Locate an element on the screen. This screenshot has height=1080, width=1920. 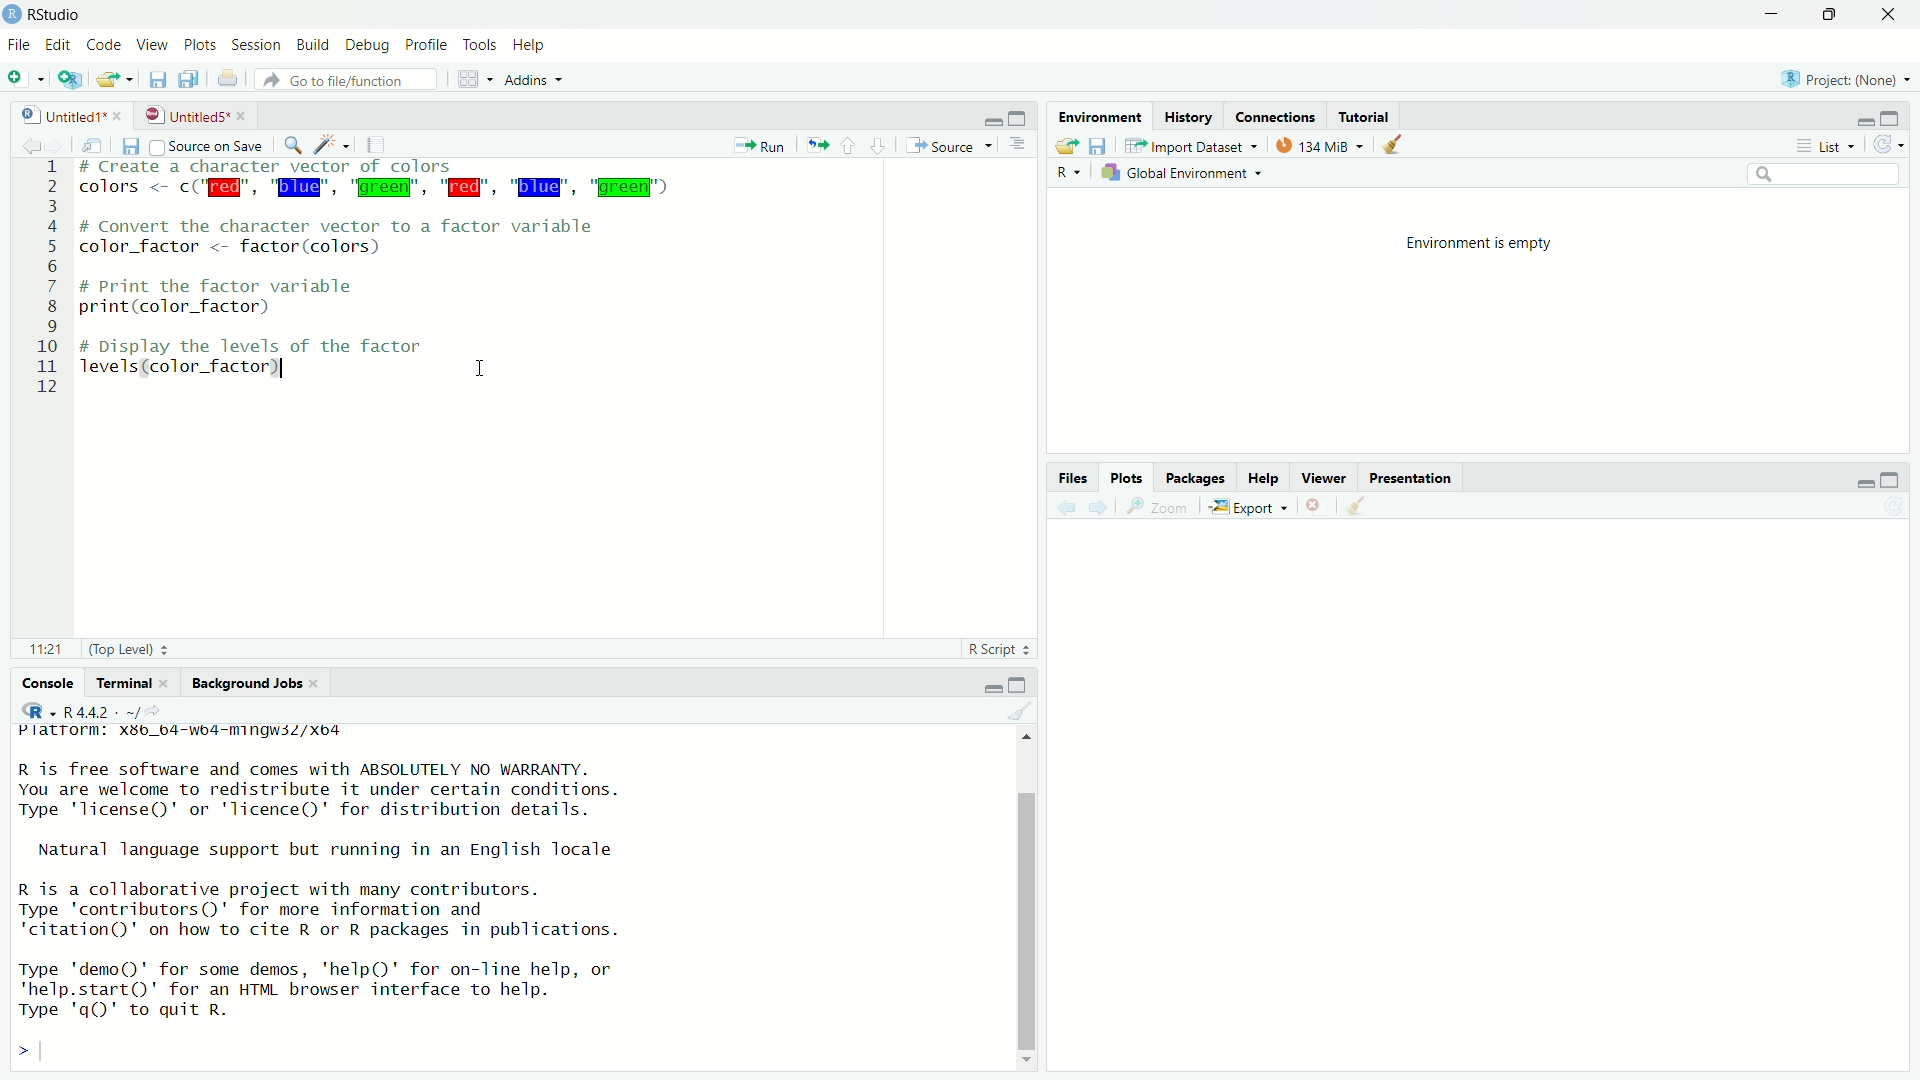
source on save is located at coordinates (211, 145).